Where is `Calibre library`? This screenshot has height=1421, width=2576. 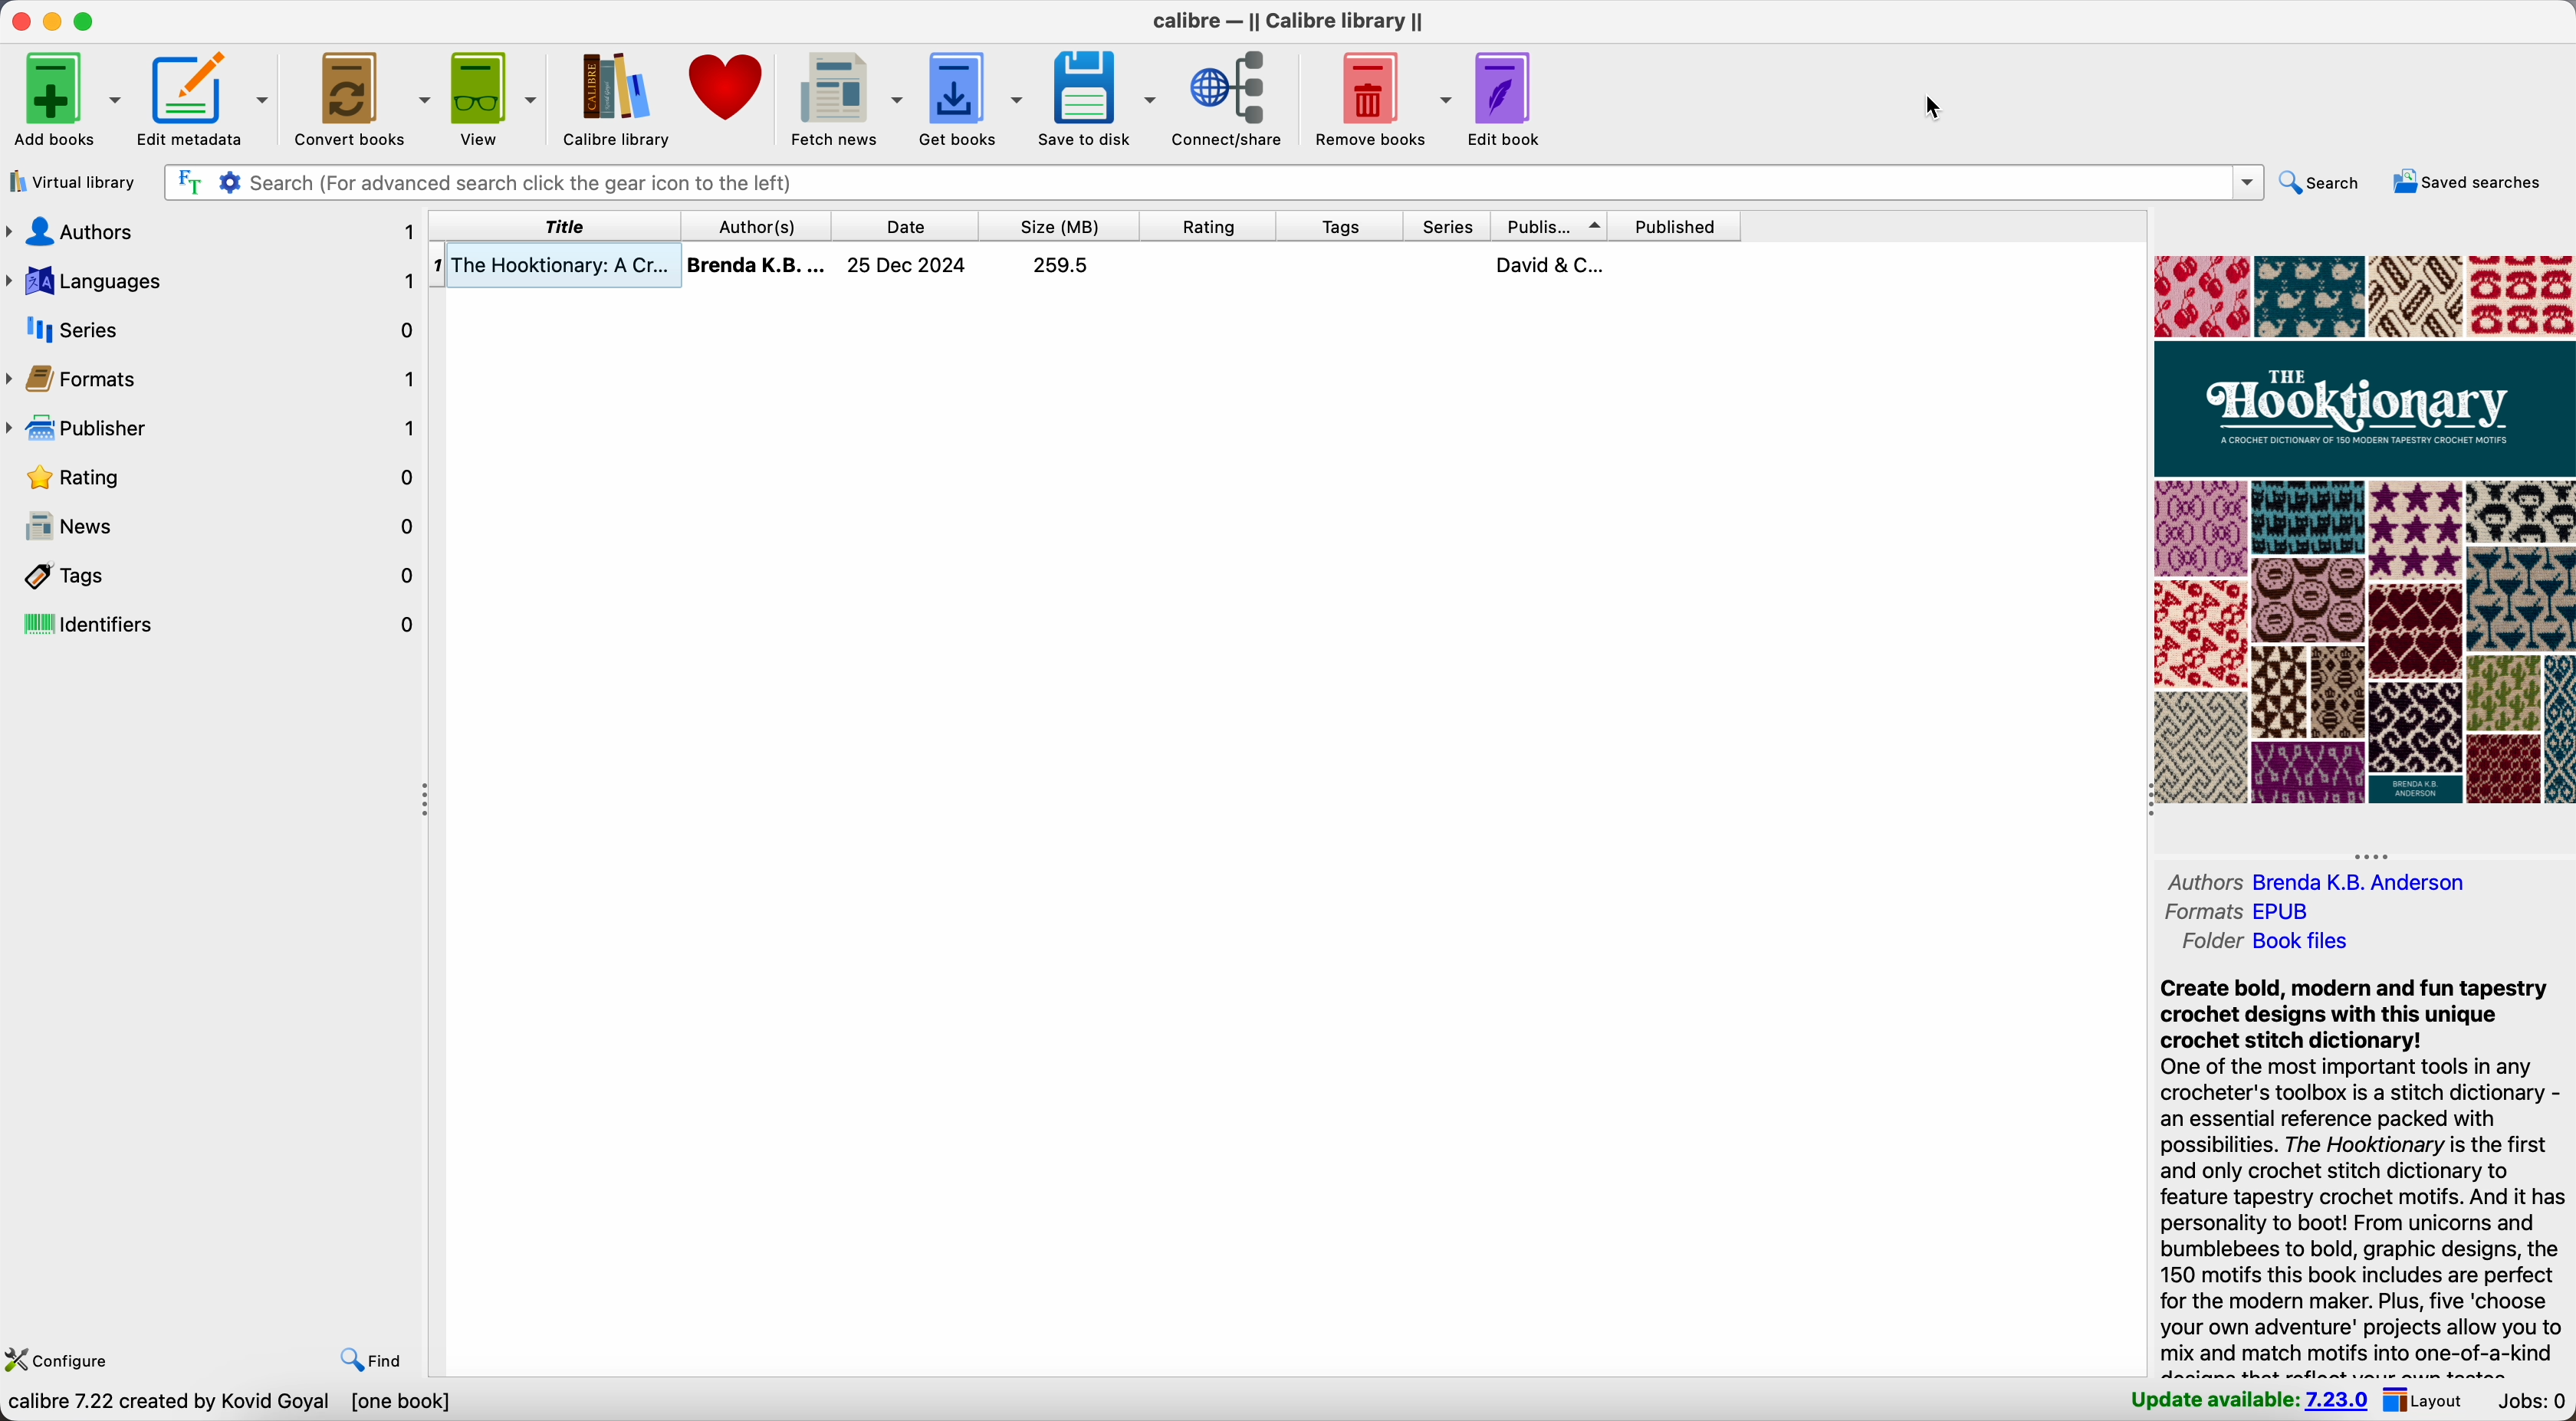
Calibre library is located at coordinates (615, 97).